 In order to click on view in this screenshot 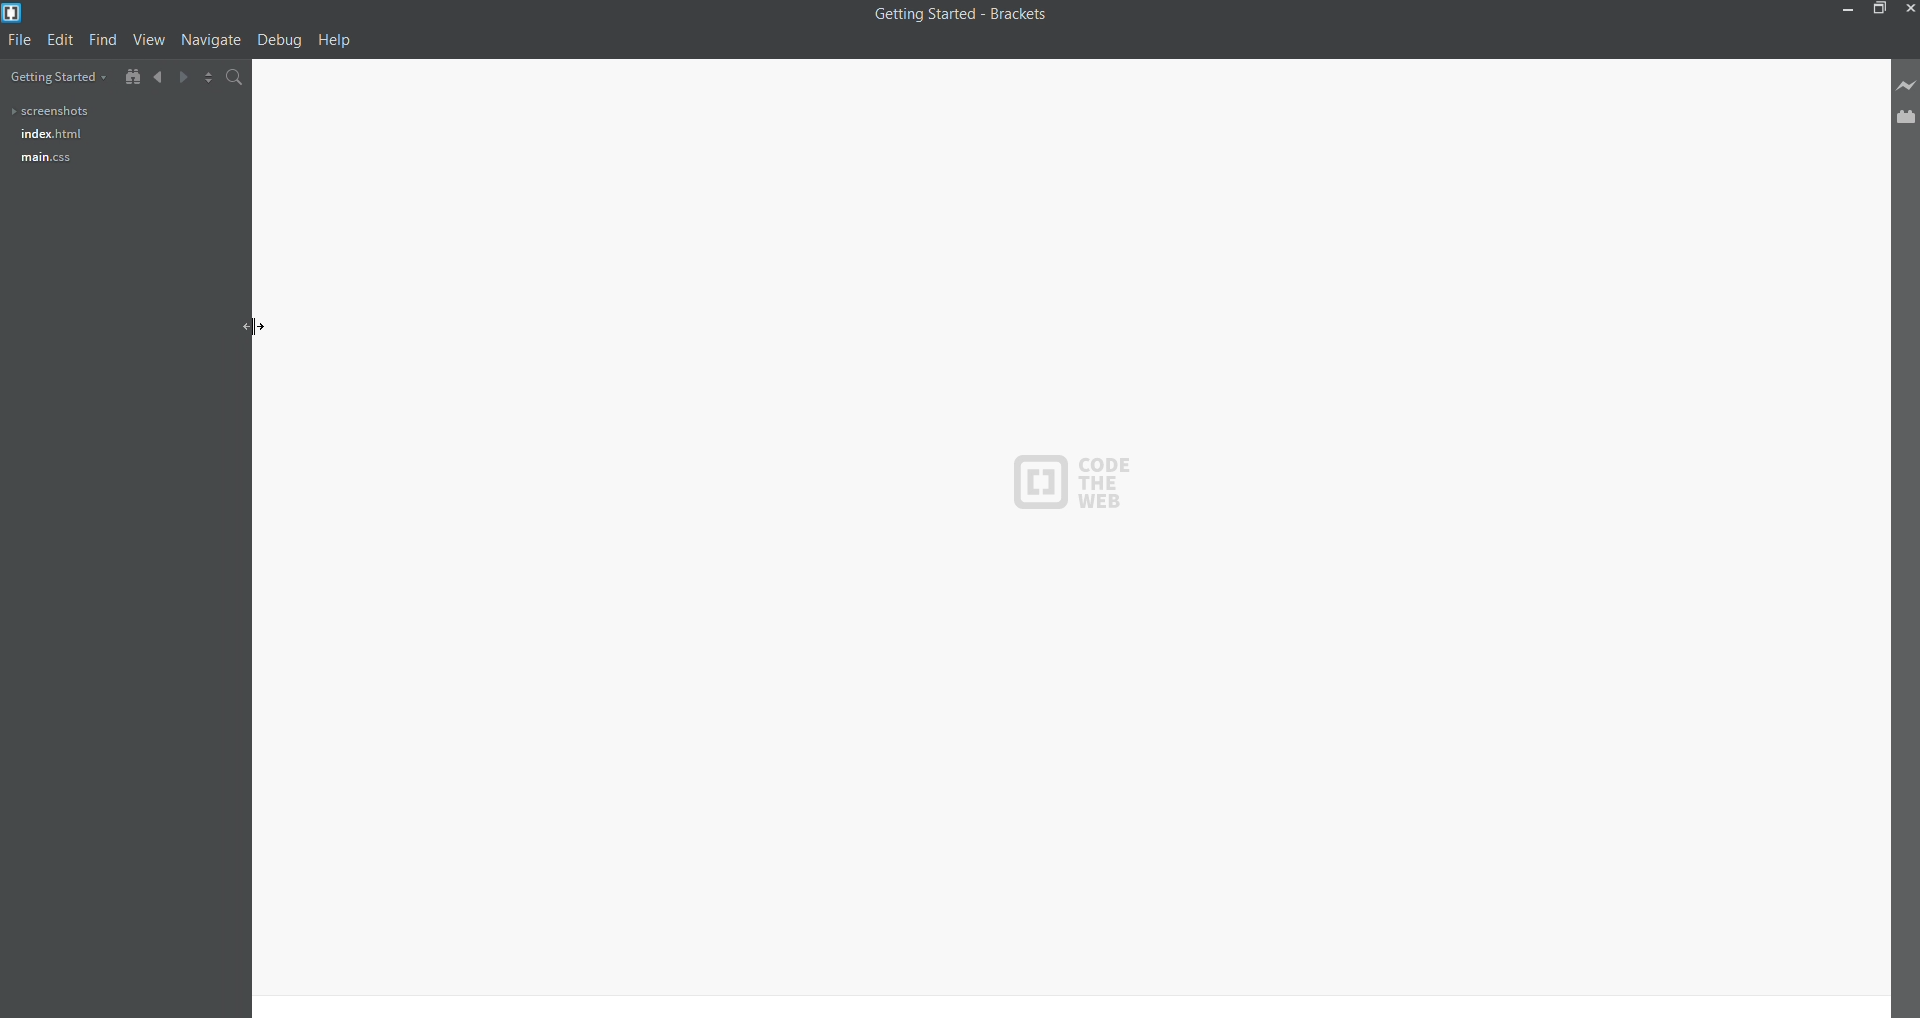, I will do `click(147, 38)`.